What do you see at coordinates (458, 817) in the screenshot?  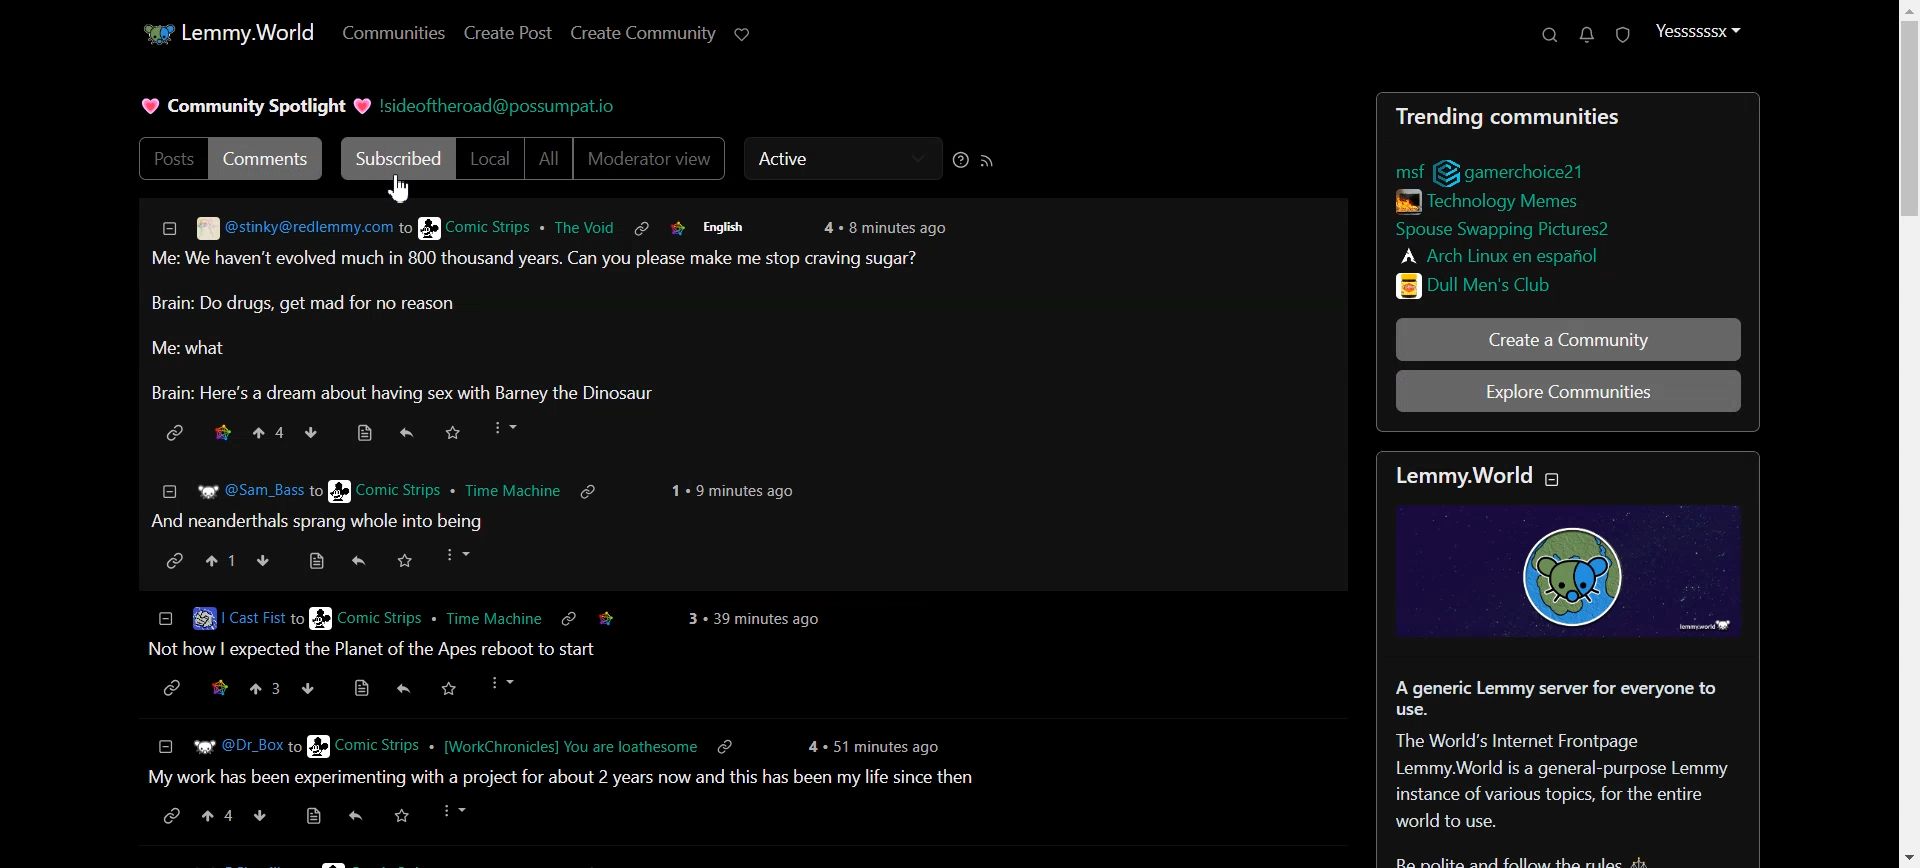 I see `more` at bounding box center [458, 817].